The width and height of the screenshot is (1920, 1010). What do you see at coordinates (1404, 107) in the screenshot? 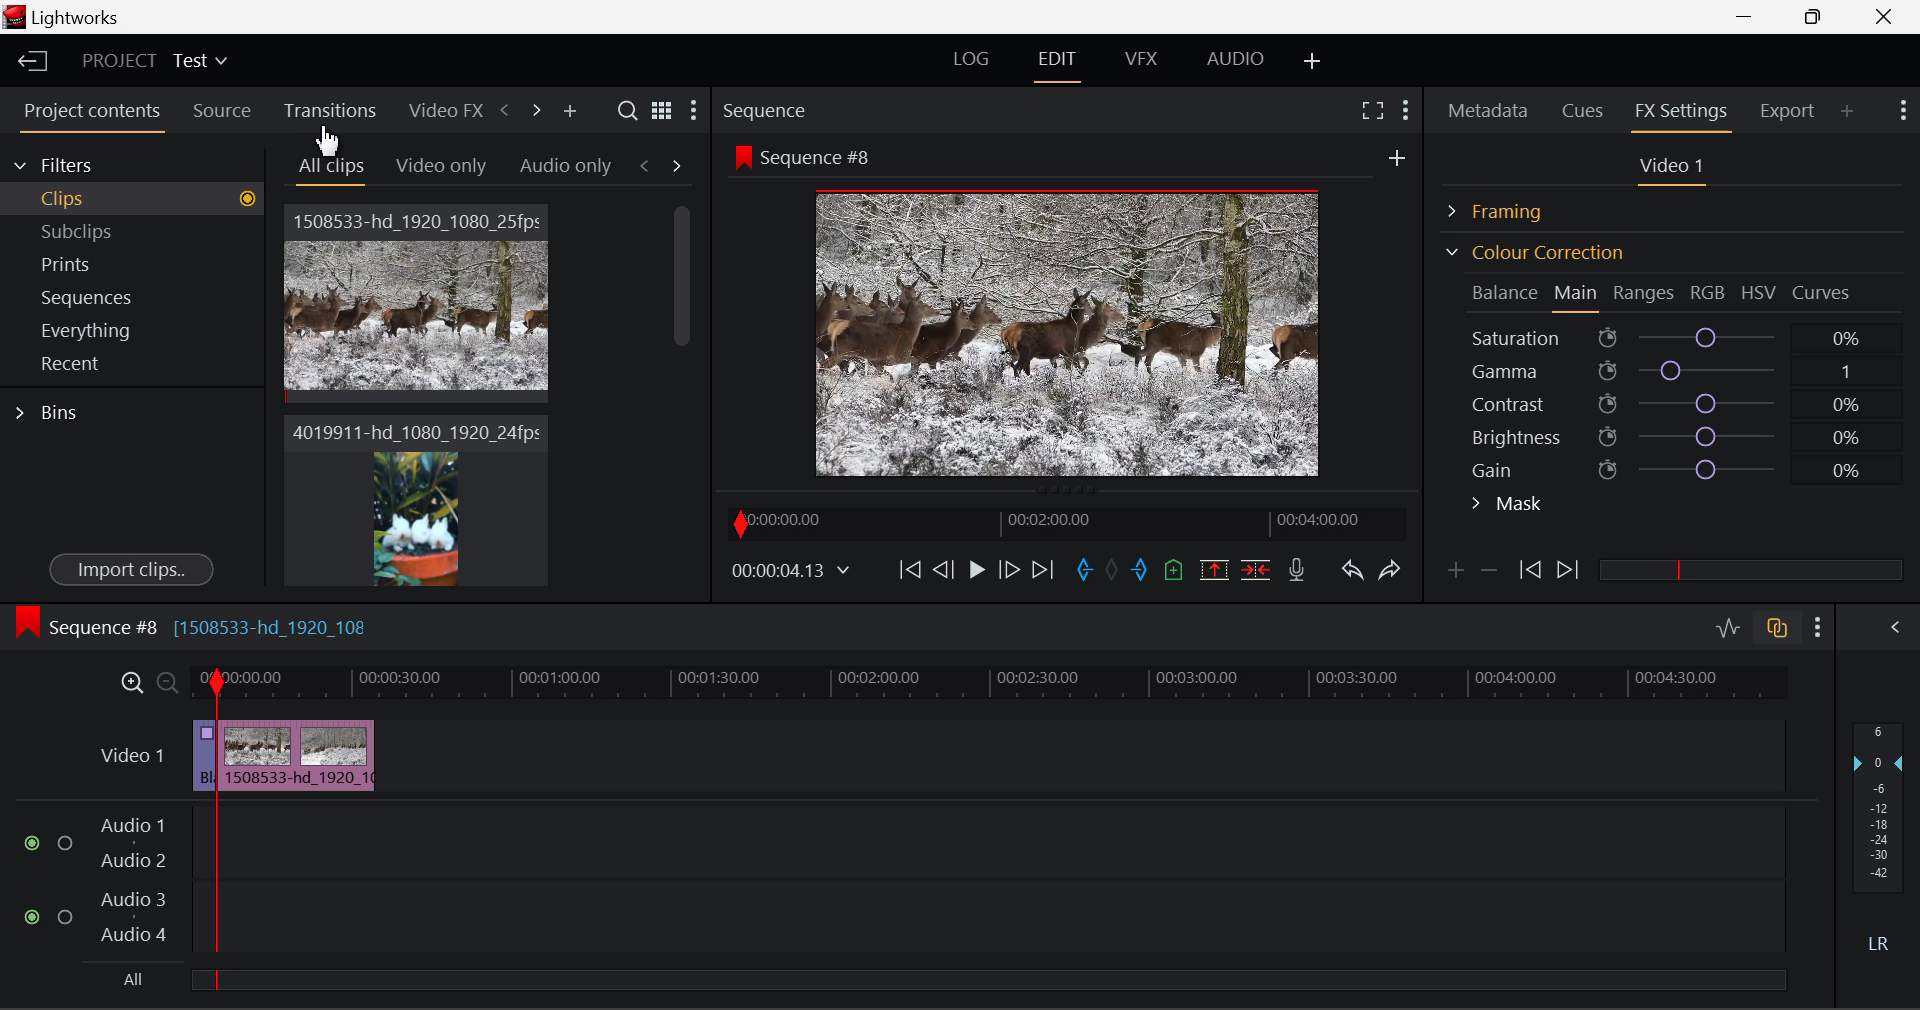
I see `Show Settings` at bounding box center [1404, 107].